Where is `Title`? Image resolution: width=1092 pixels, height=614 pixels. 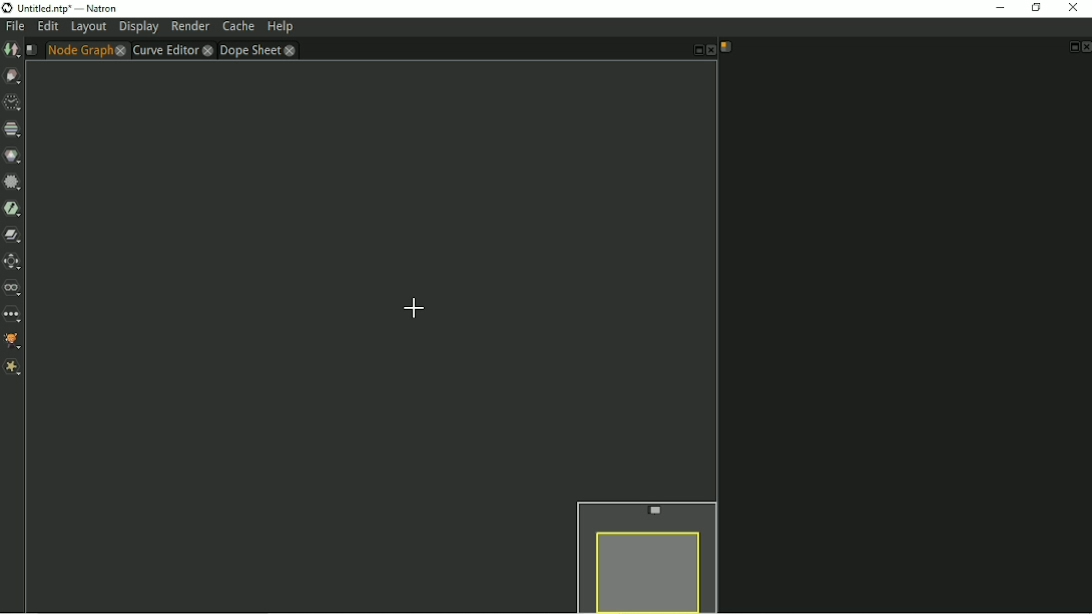 Title is located at coordinates (61, 8).